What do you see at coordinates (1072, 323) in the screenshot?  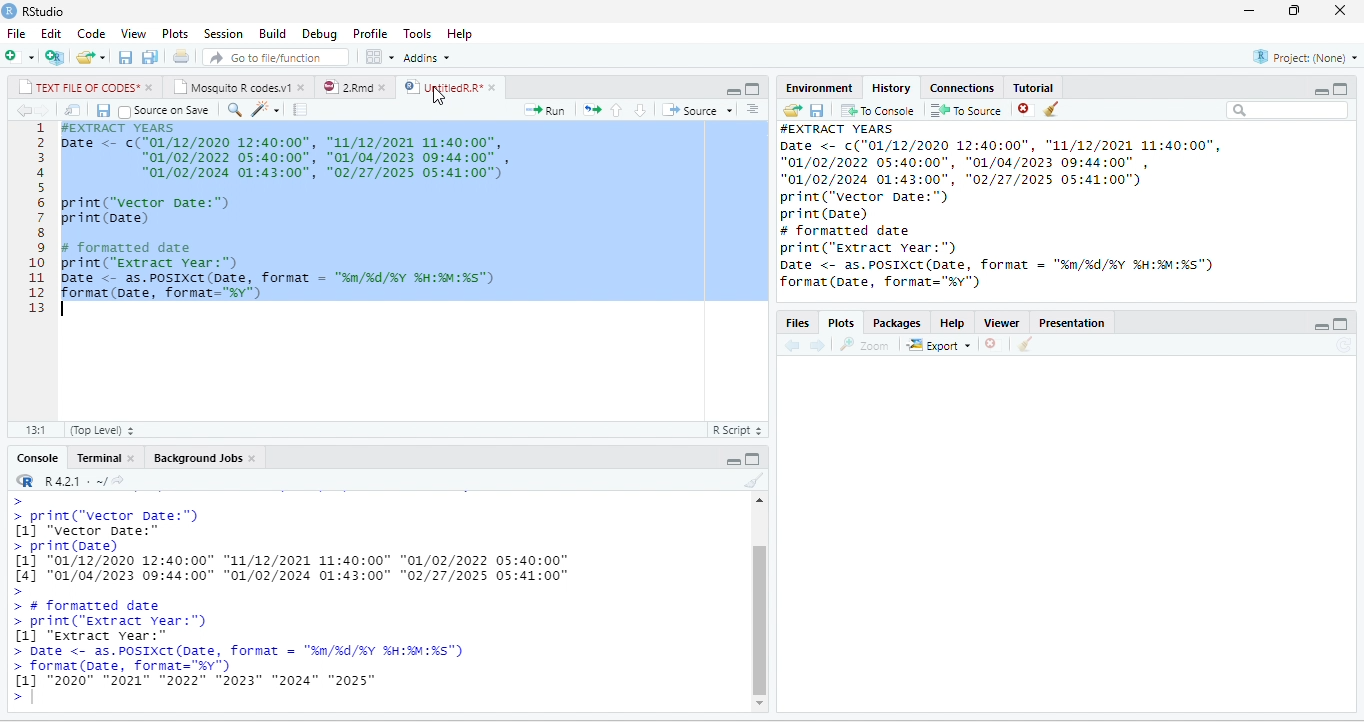 I see `Presentation` at bounding box center [1072, 323].